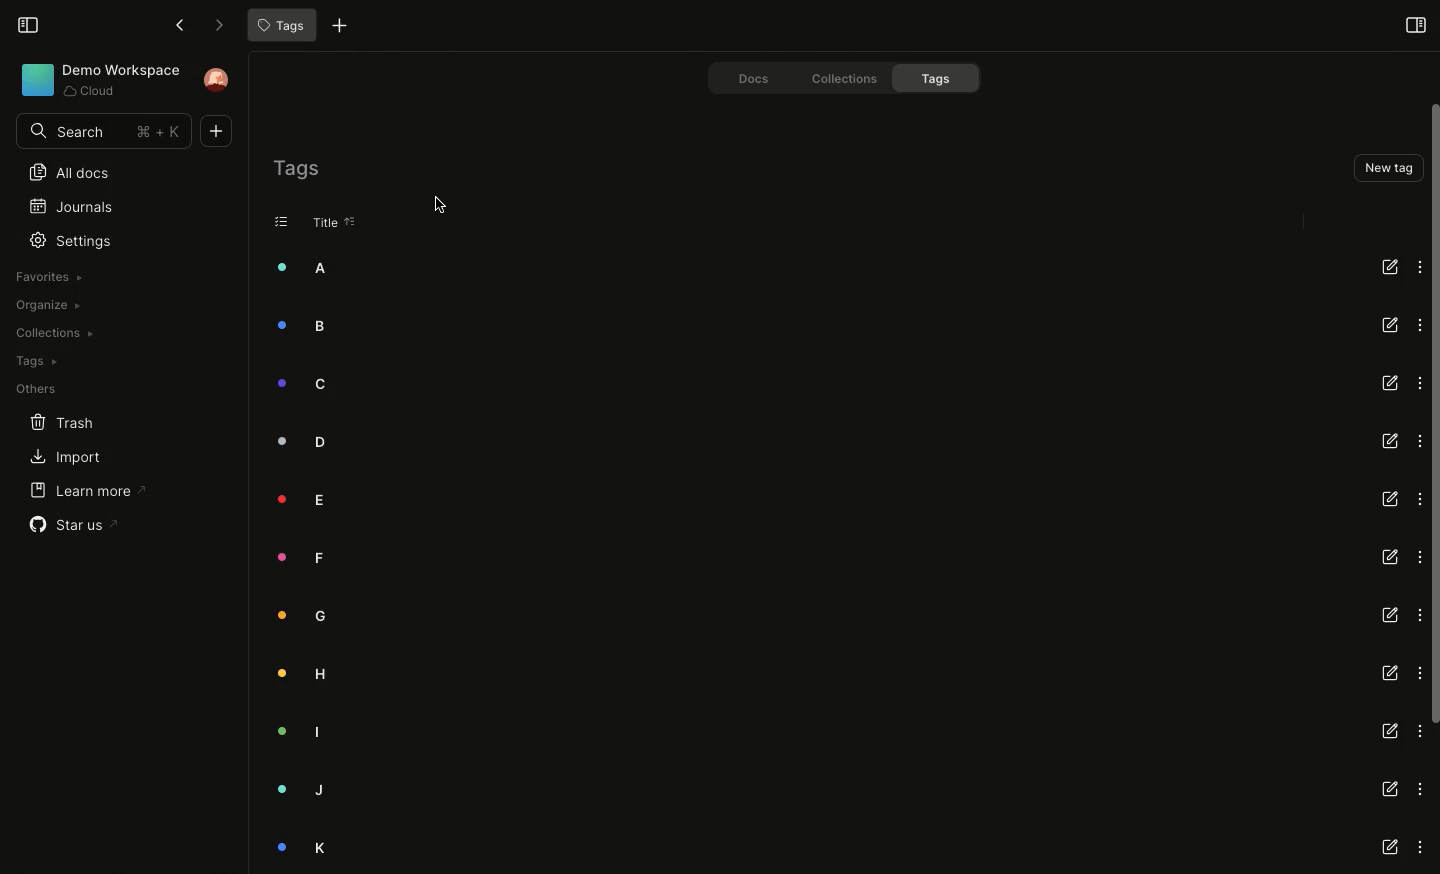  What do you see at coordinates (1390, 614) in the screenshot?
I see `Rename` at bounding box center [1390, 614].